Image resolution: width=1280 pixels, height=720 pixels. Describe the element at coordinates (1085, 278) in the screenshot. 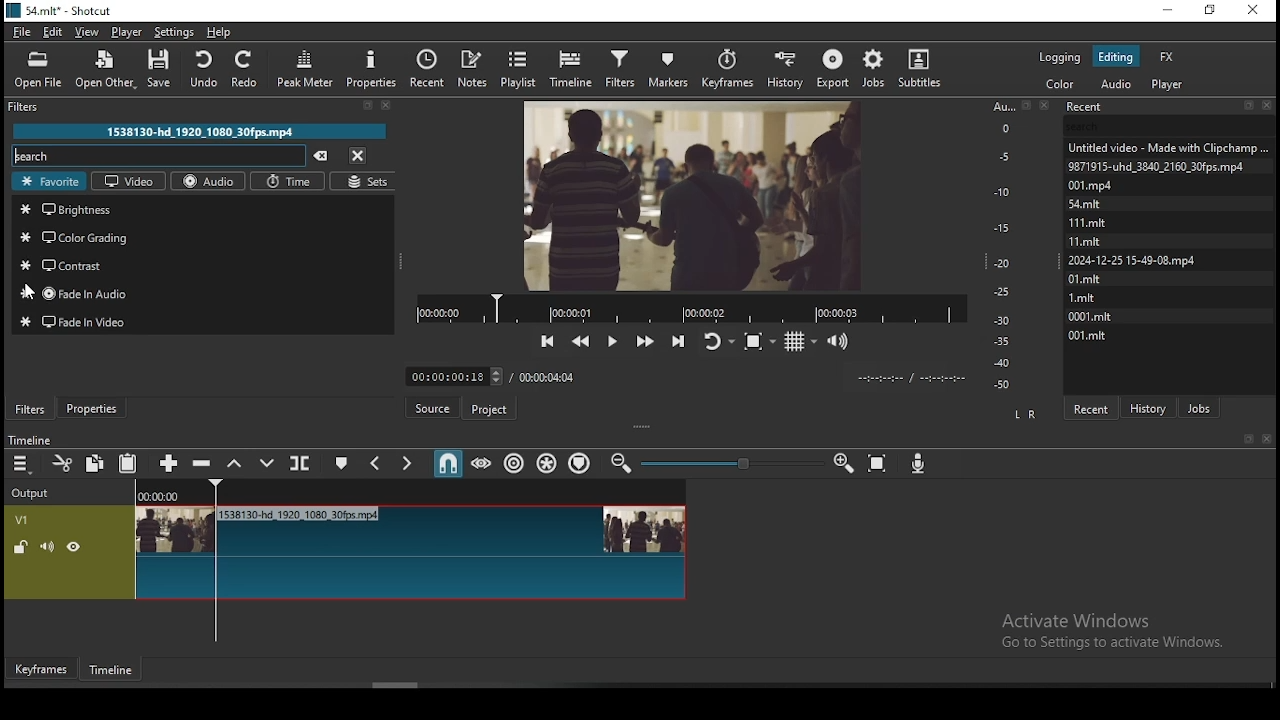

I see `0l.mit` at that location.